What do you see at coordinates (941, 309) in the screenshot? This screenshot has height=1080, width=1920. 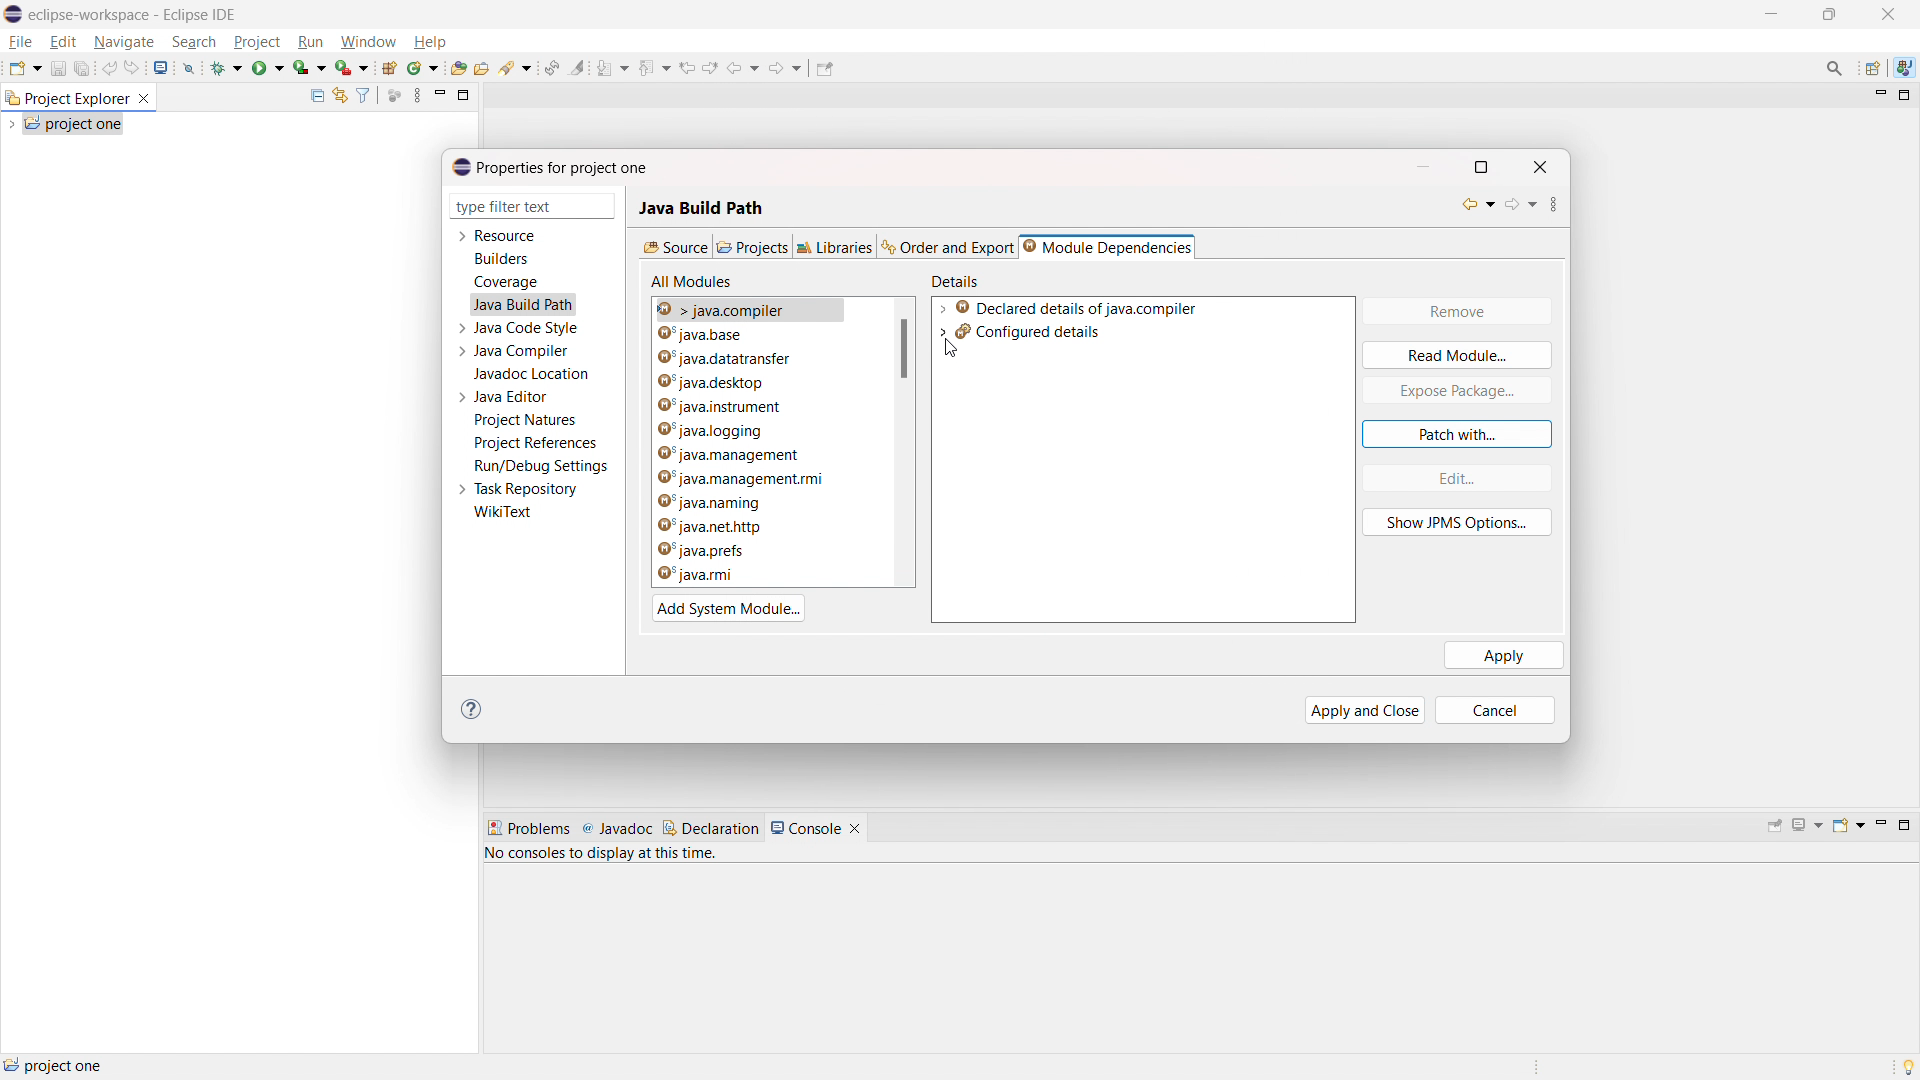 I see `expand` at bounding box center [941, 309].